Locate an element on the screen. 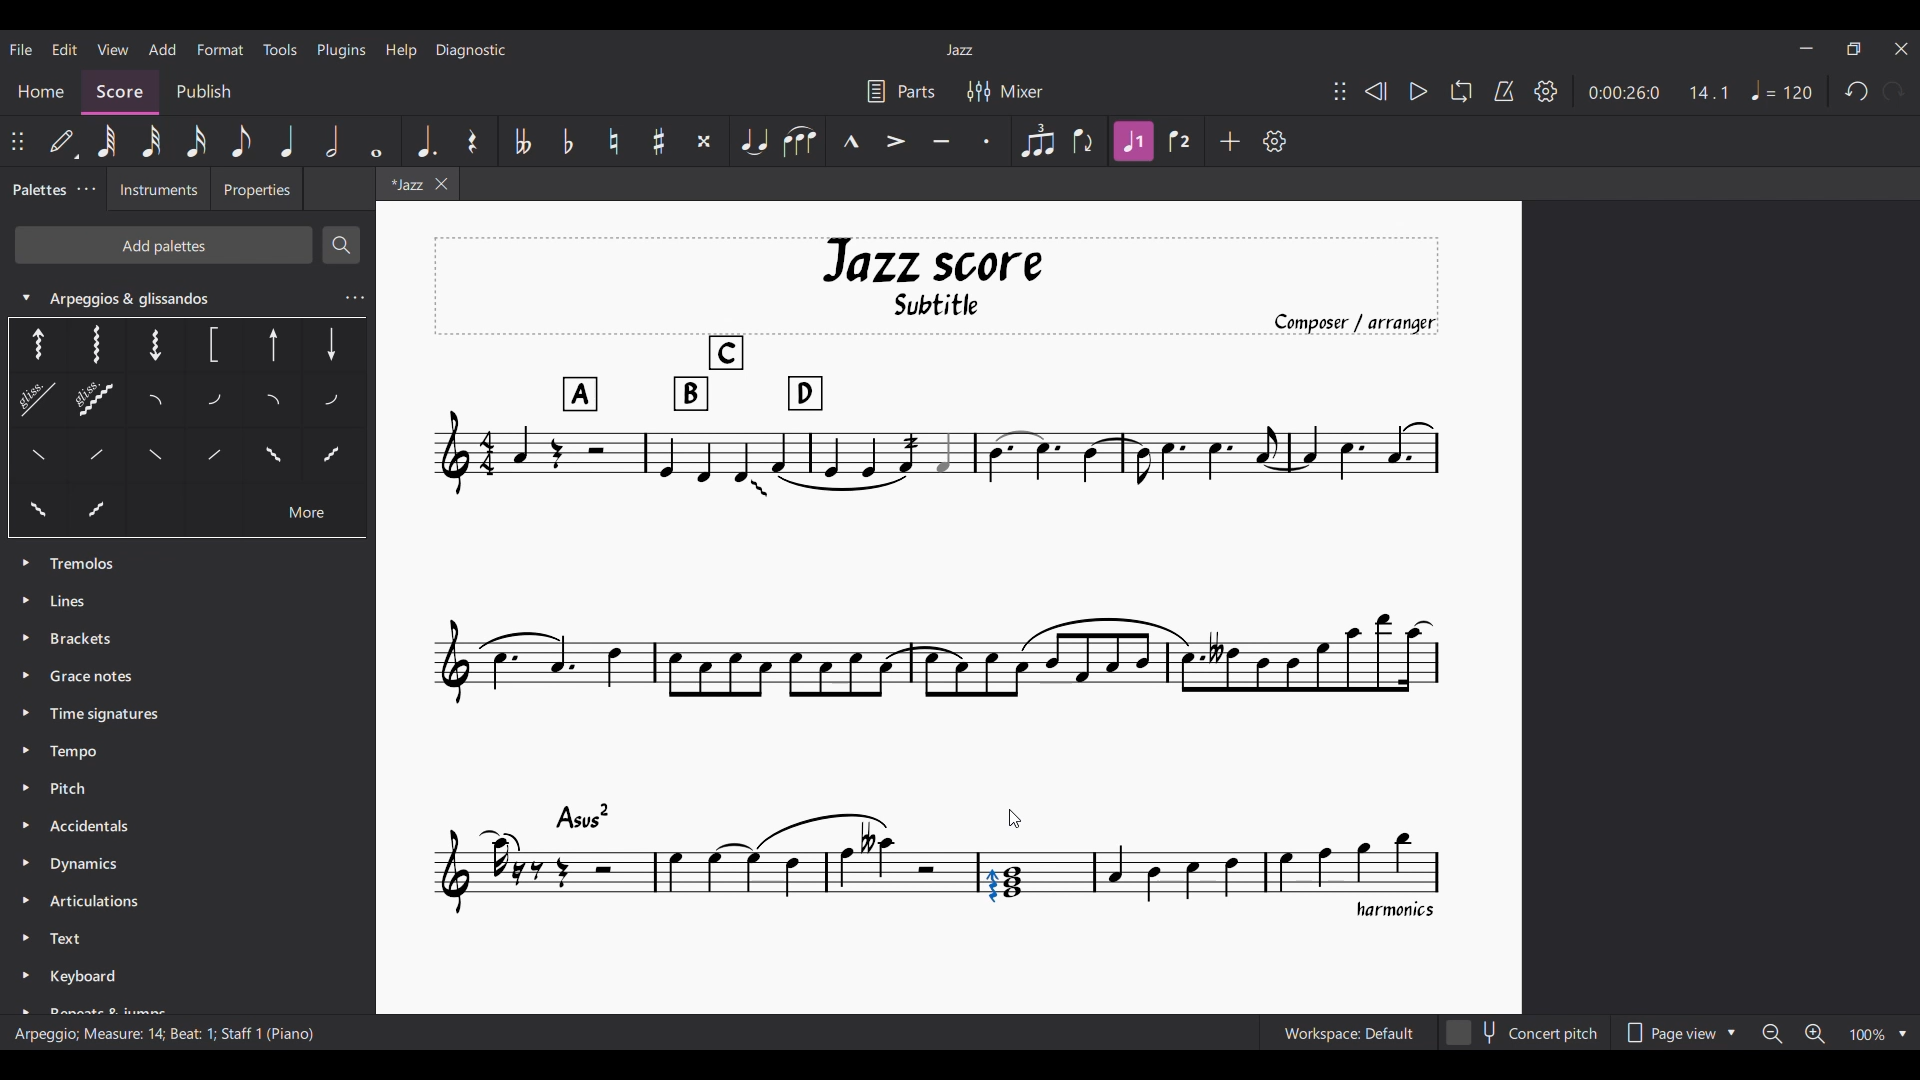 This screenshot has width=1920, height=1080. Highlighted due to current selection is located at coordinates (1134, 141).